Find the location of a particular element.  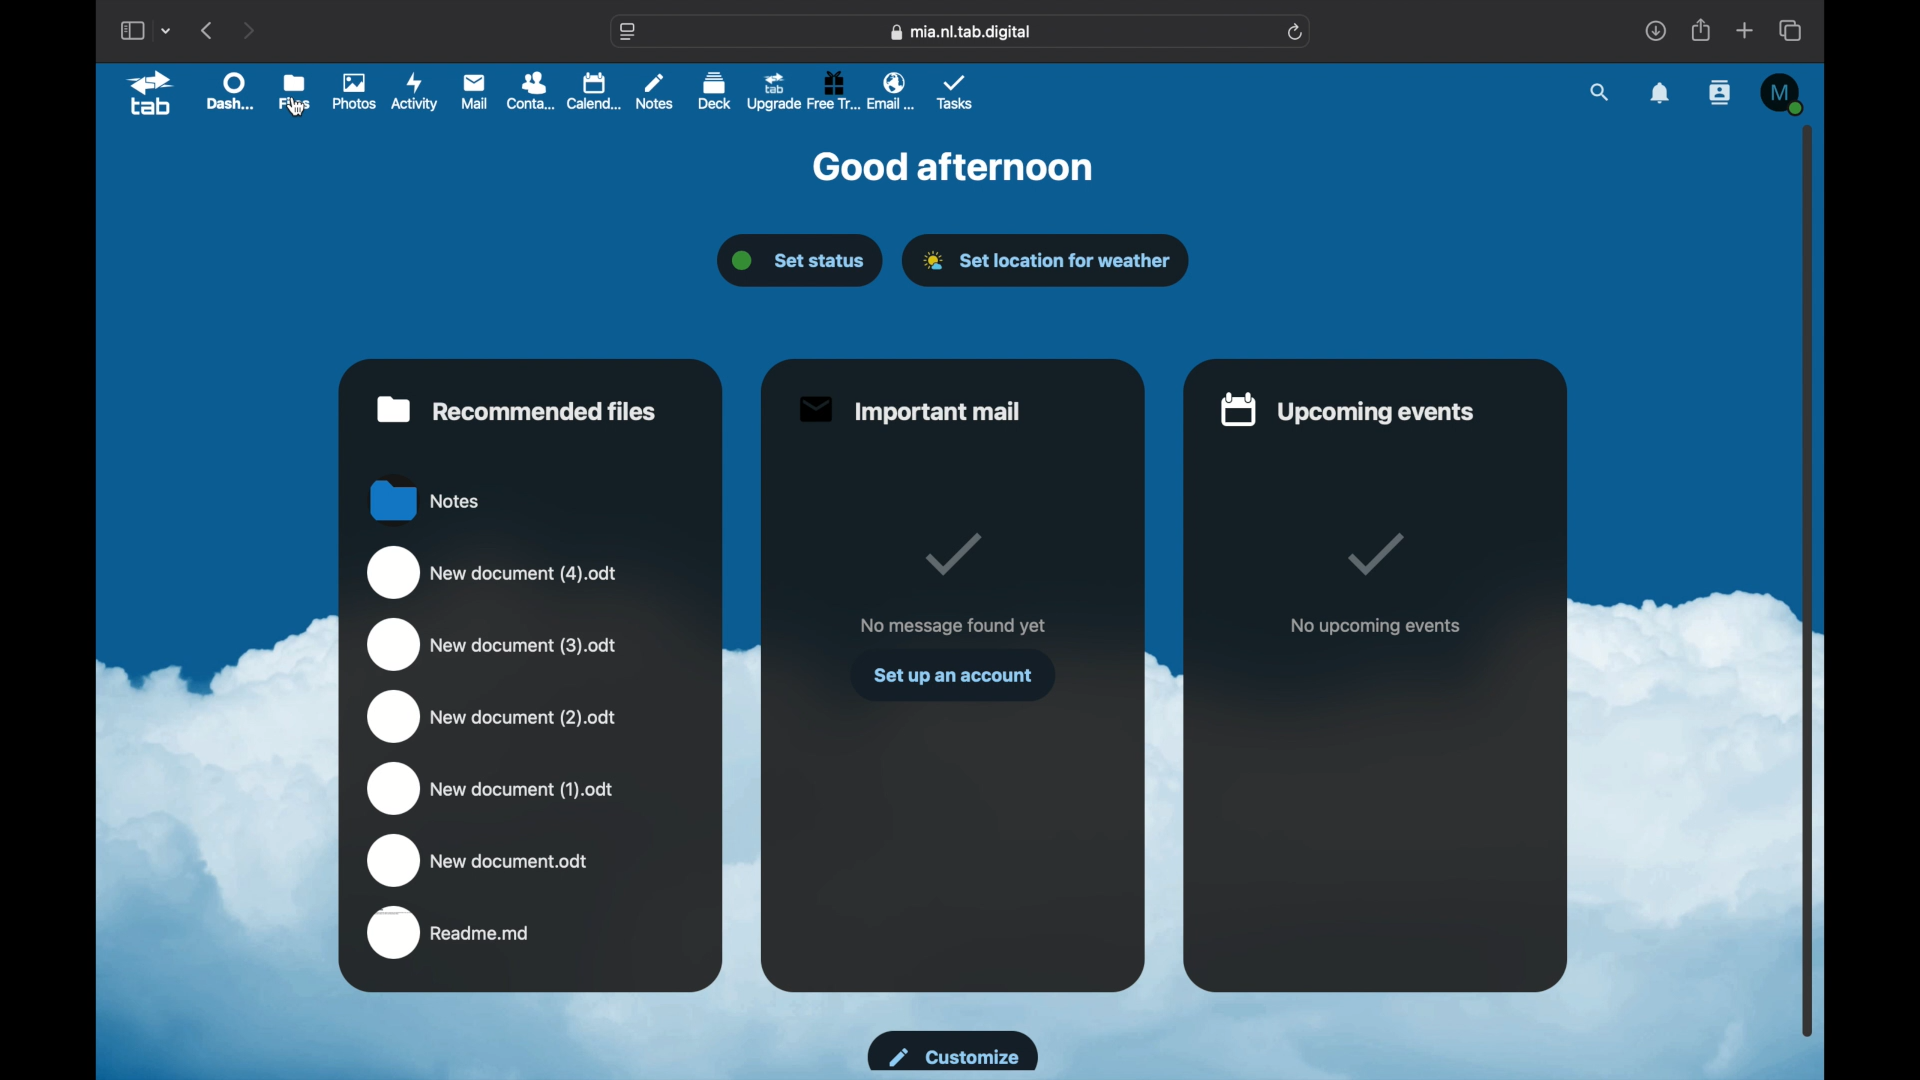

new document is located at coordinates (490, 572).